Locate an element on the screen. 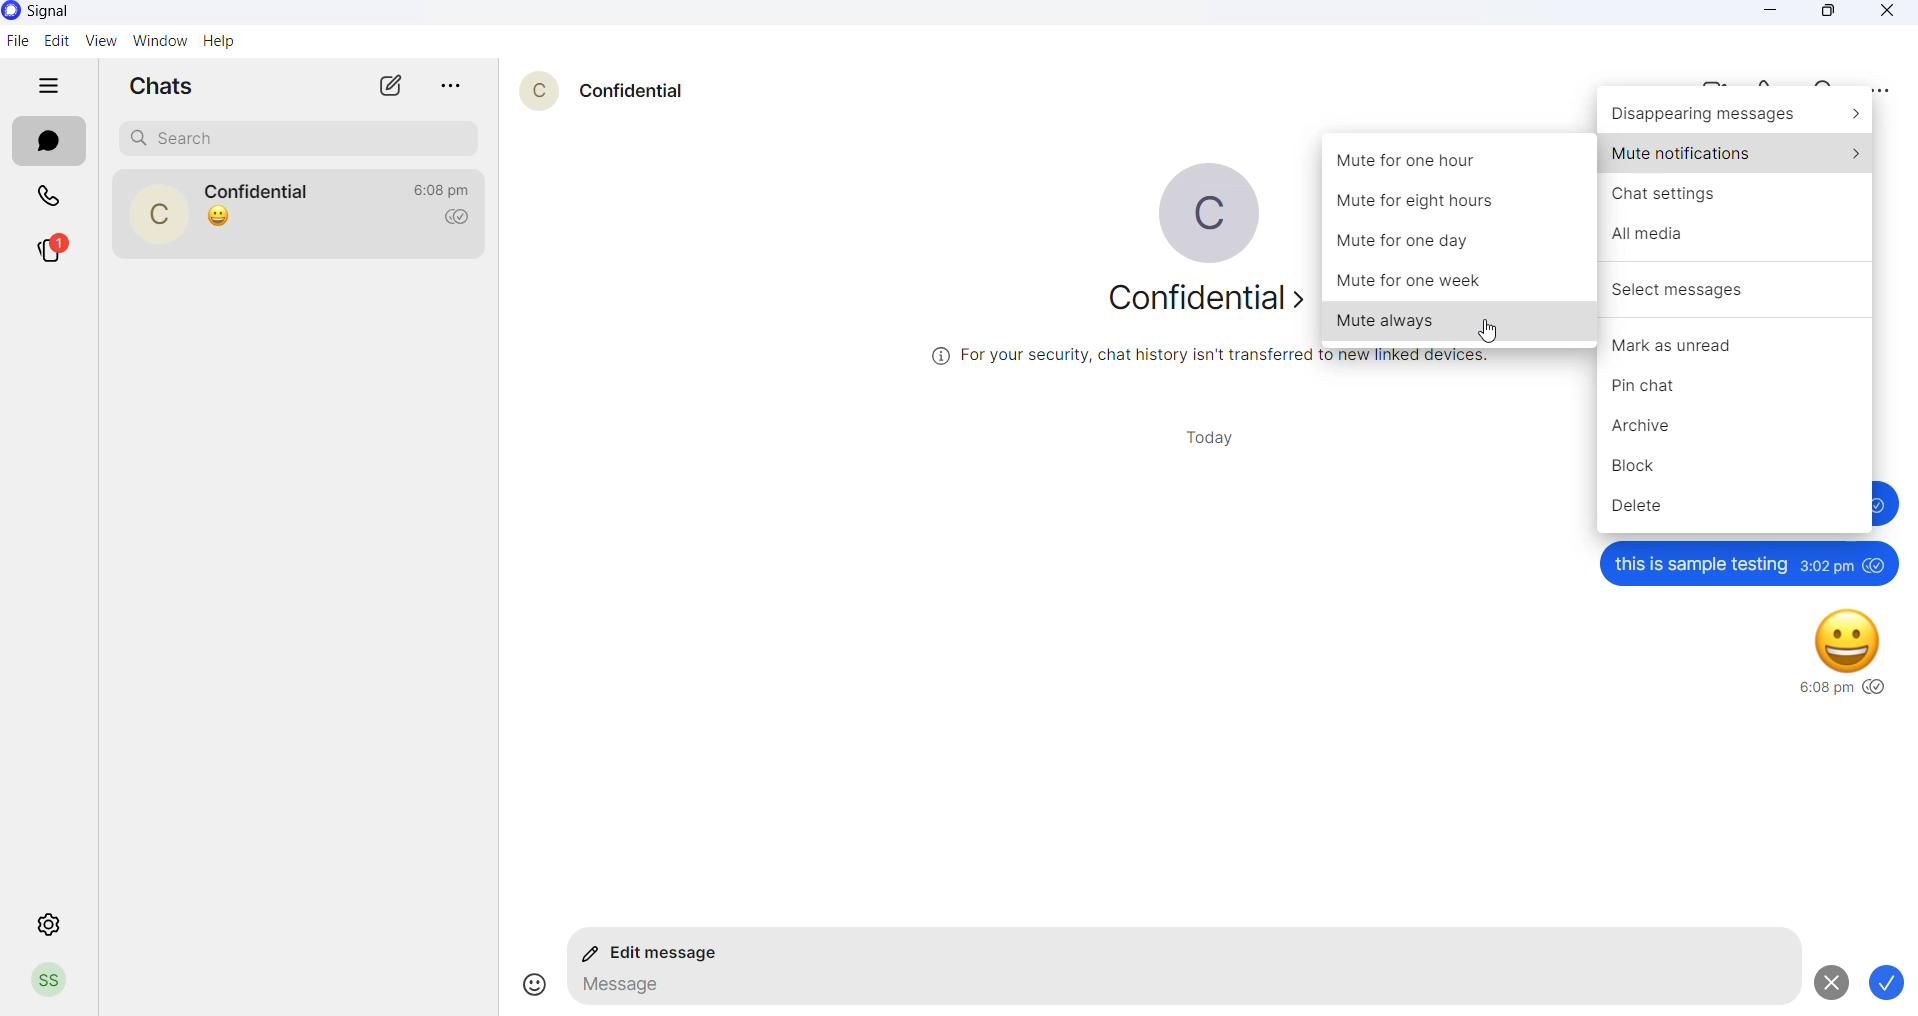  security related information is located at coordinates (1214, 356).